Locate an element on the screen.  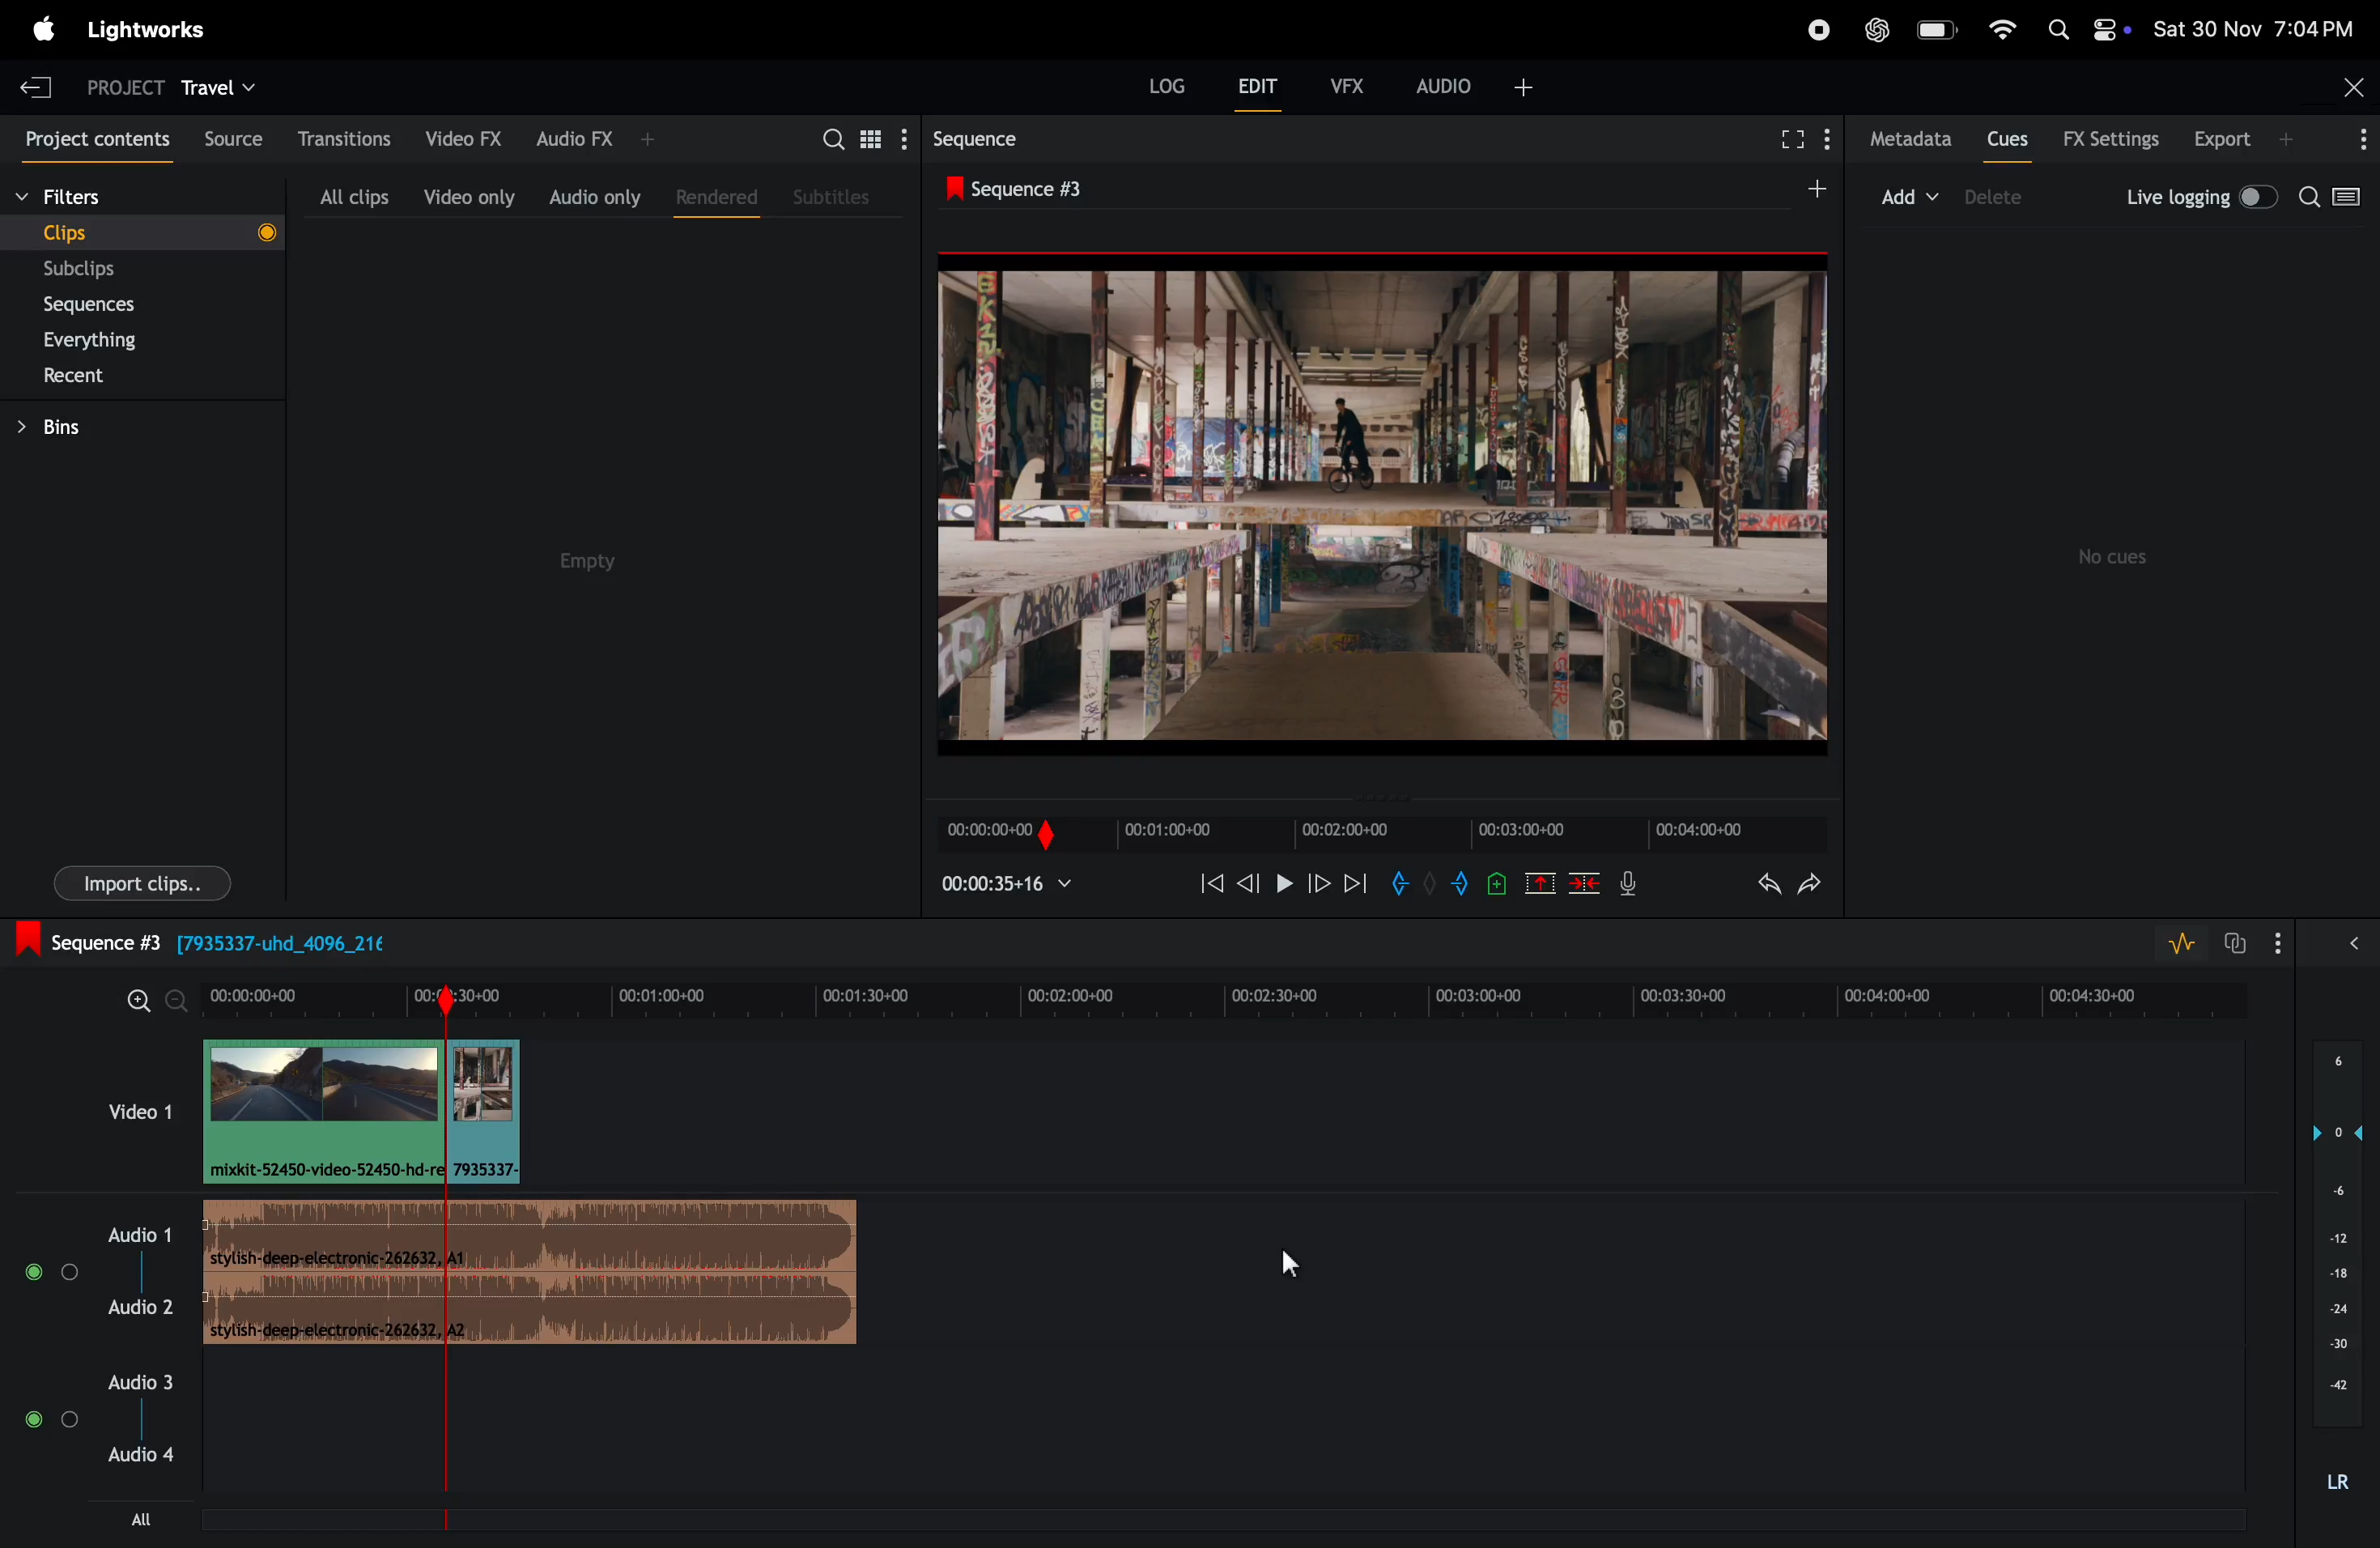
apple widgets is located at coordinates (2089, 27).